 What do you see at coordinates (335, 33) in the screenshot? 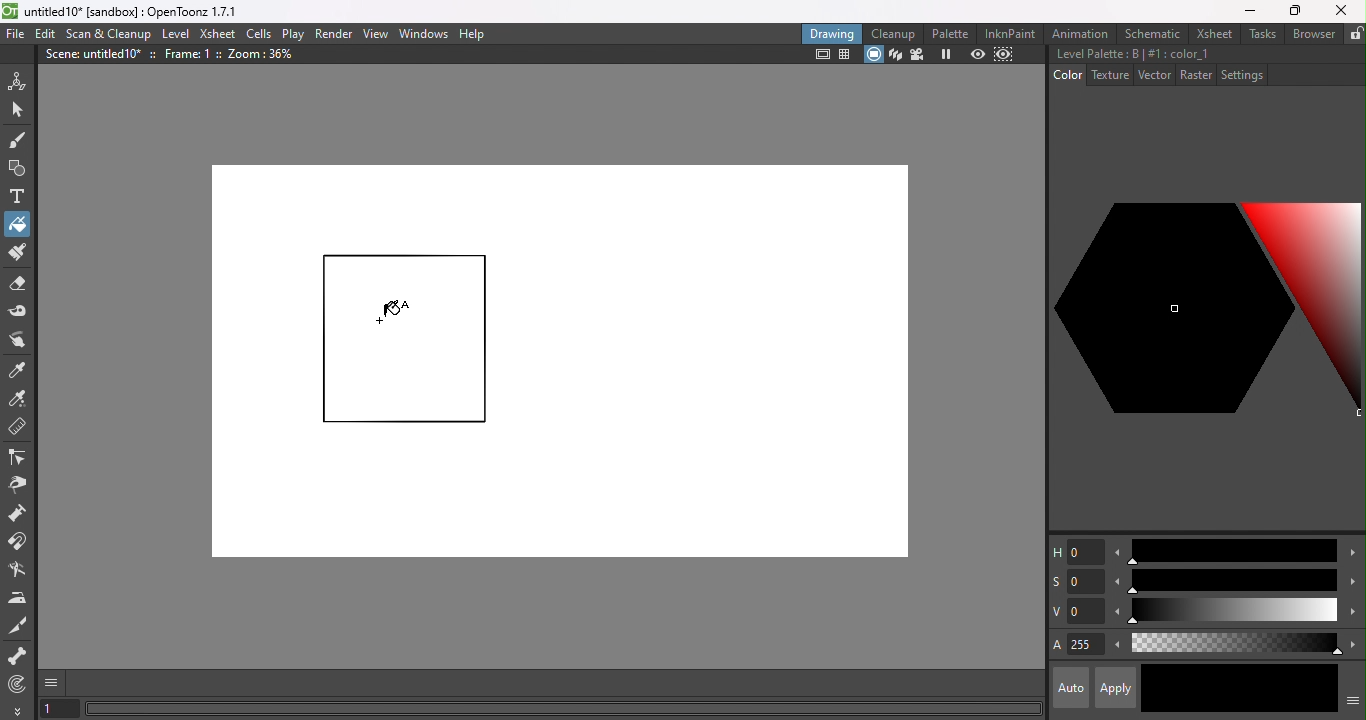
I see `Render` at bounding box center [335, 33].